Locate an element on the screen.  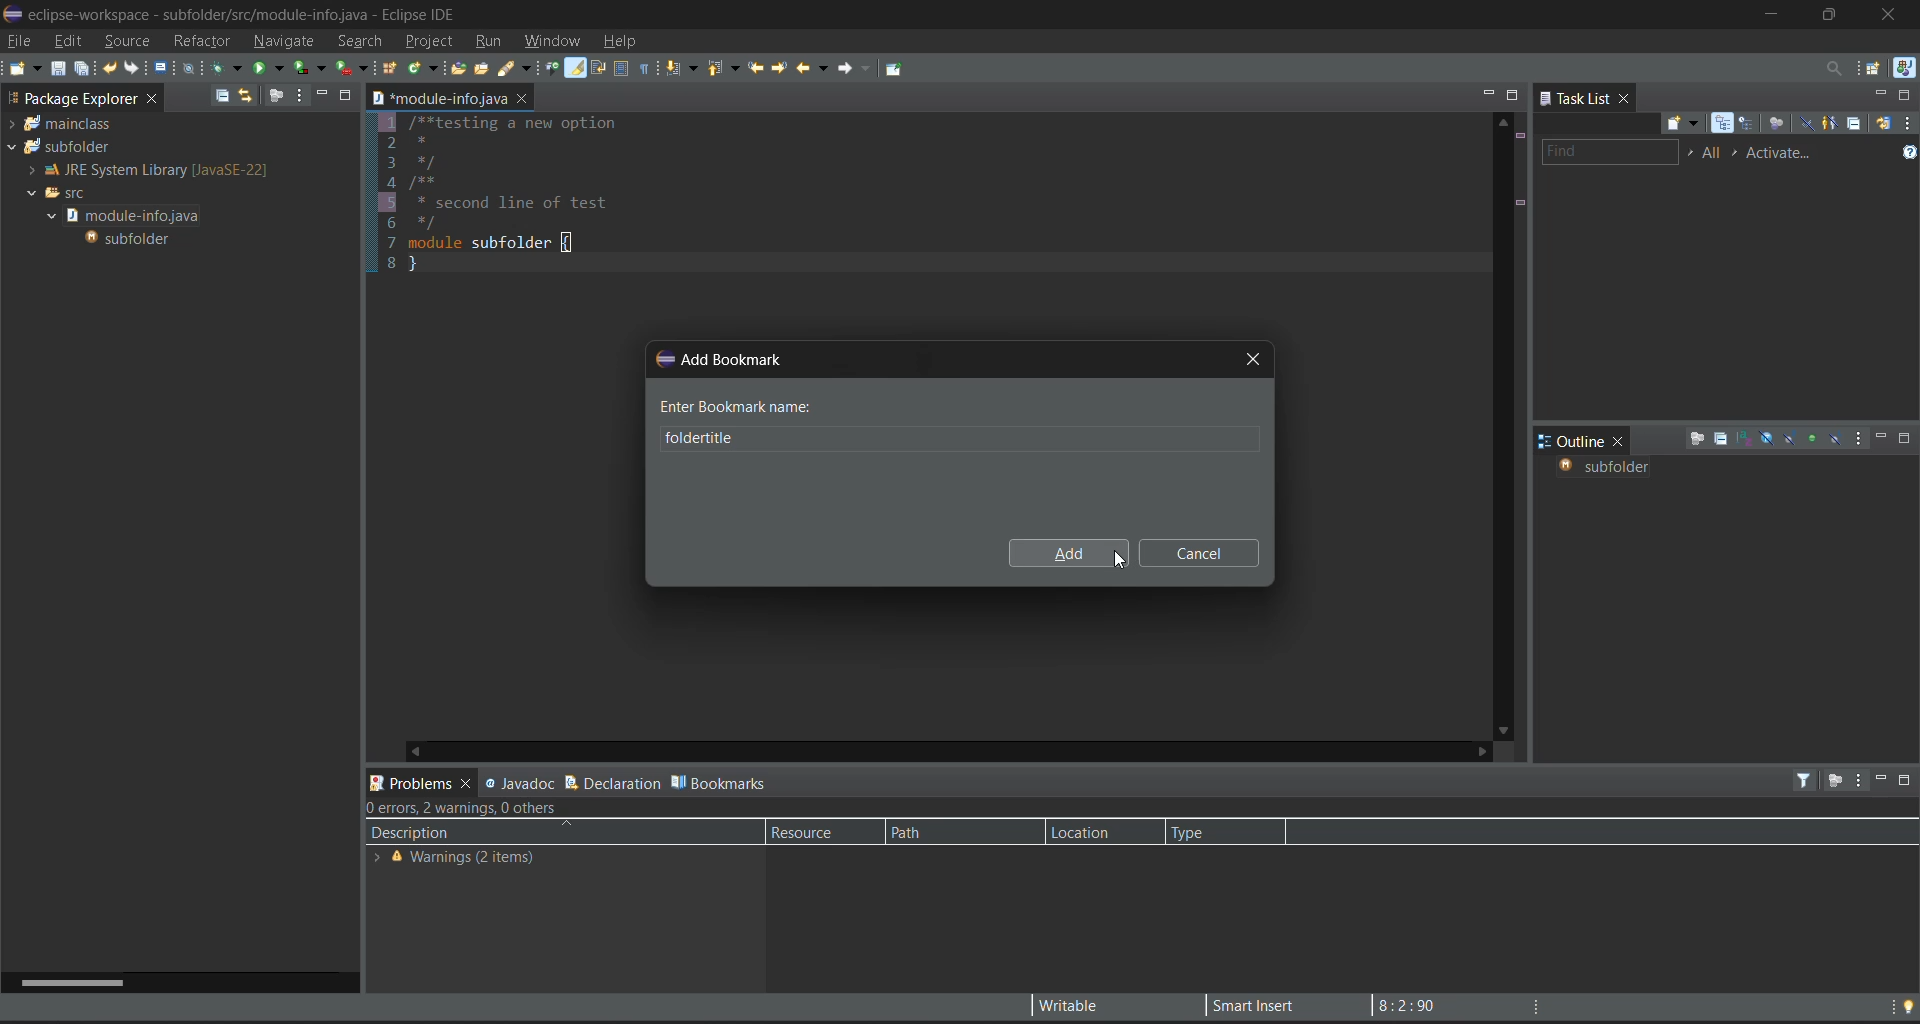
type is located at coordinates (1206, 831).